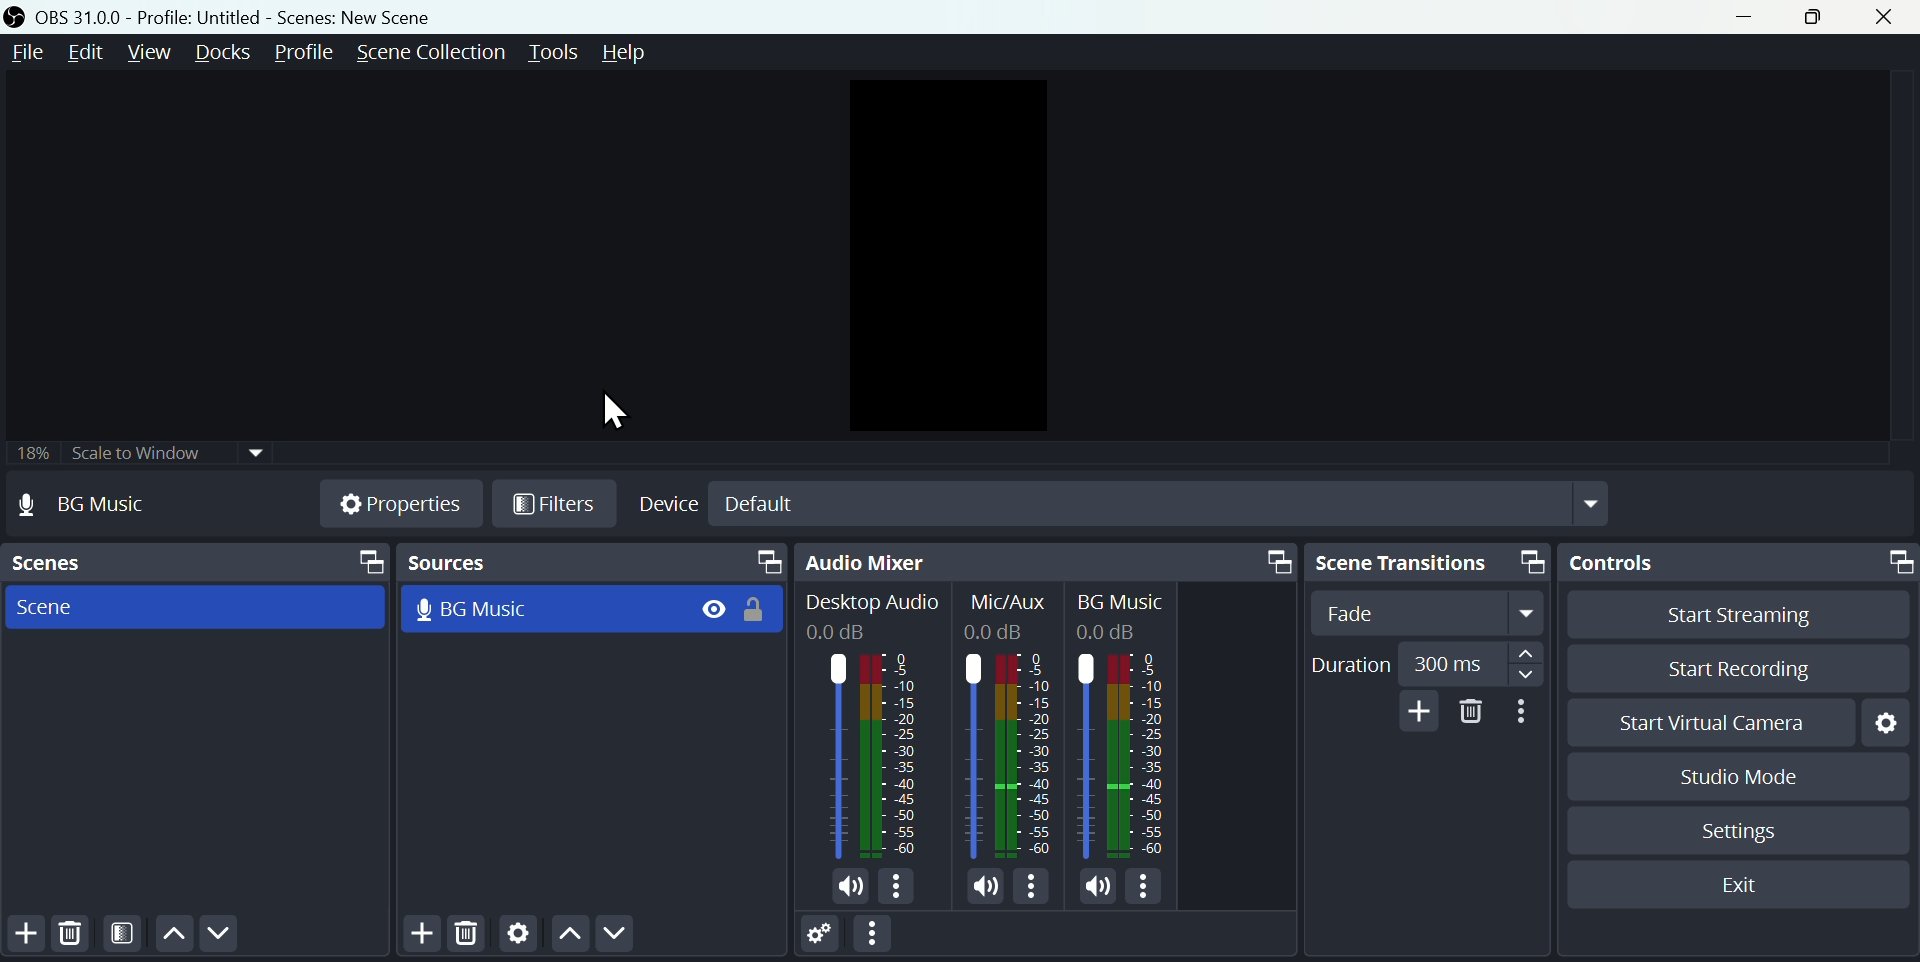  What do you see at coordinates (395, 504) in the screenshot?
I see `Properties` at bounding box center [395, 504].